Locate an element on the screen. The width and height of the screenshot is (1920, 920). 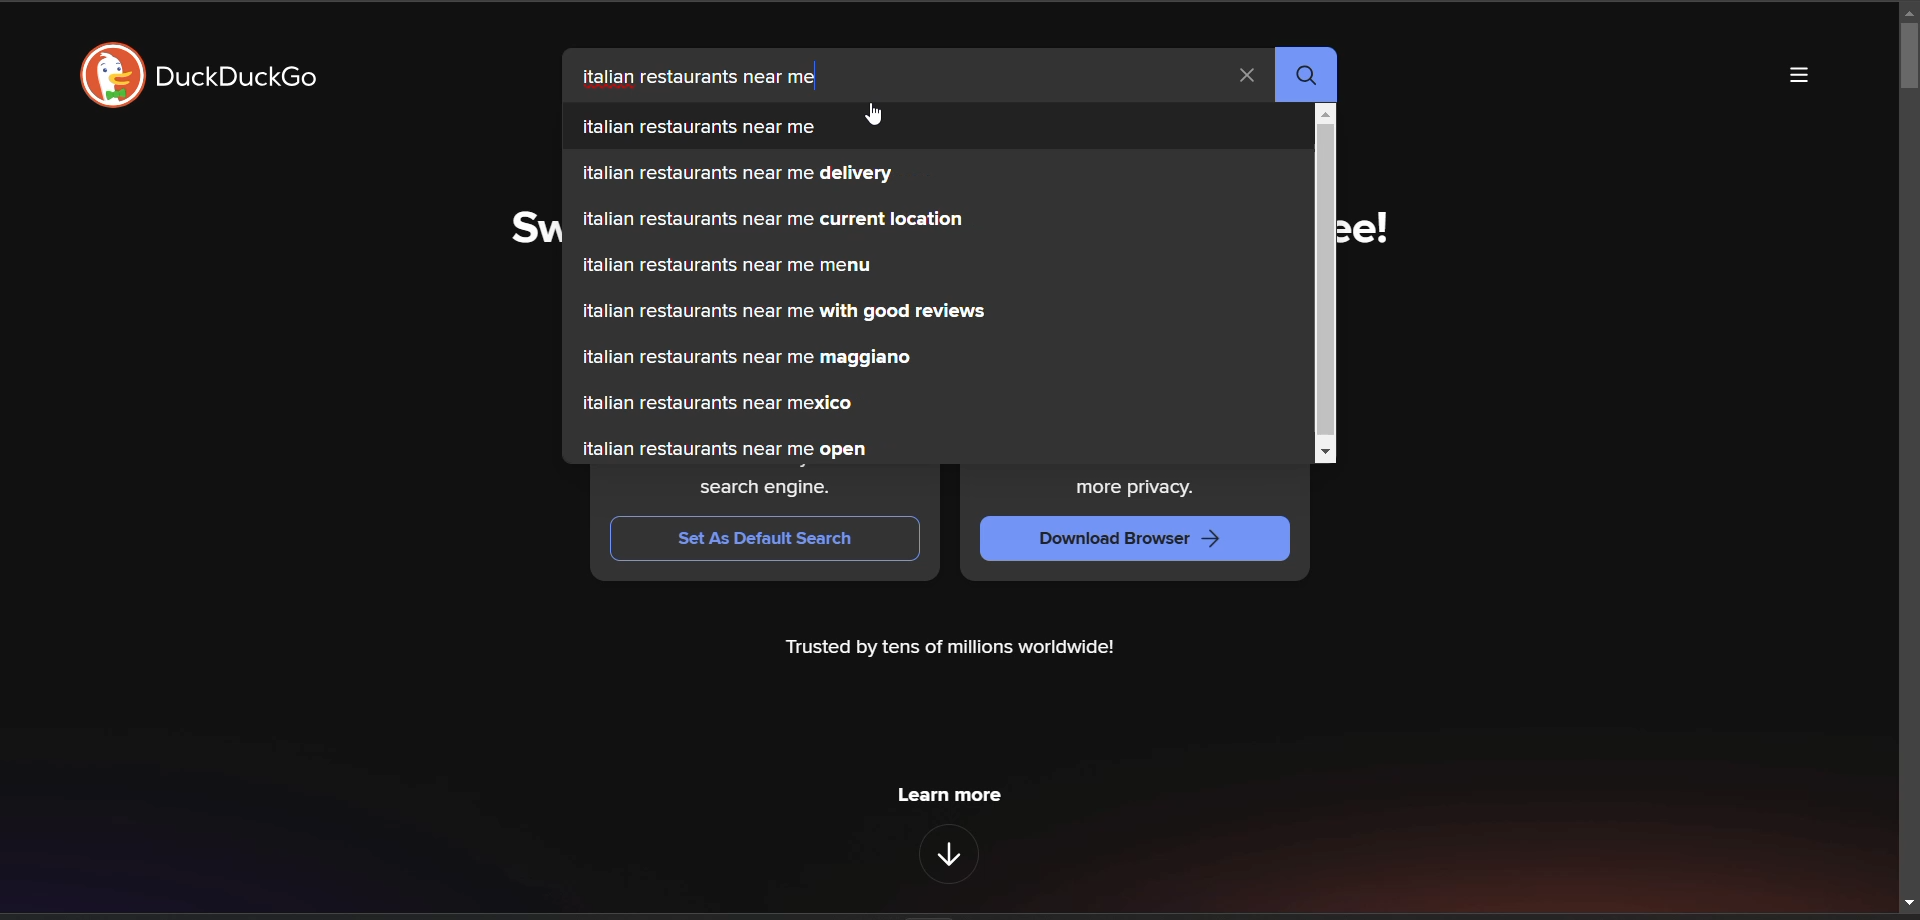
Cursor is located at coordinates (873, 114).